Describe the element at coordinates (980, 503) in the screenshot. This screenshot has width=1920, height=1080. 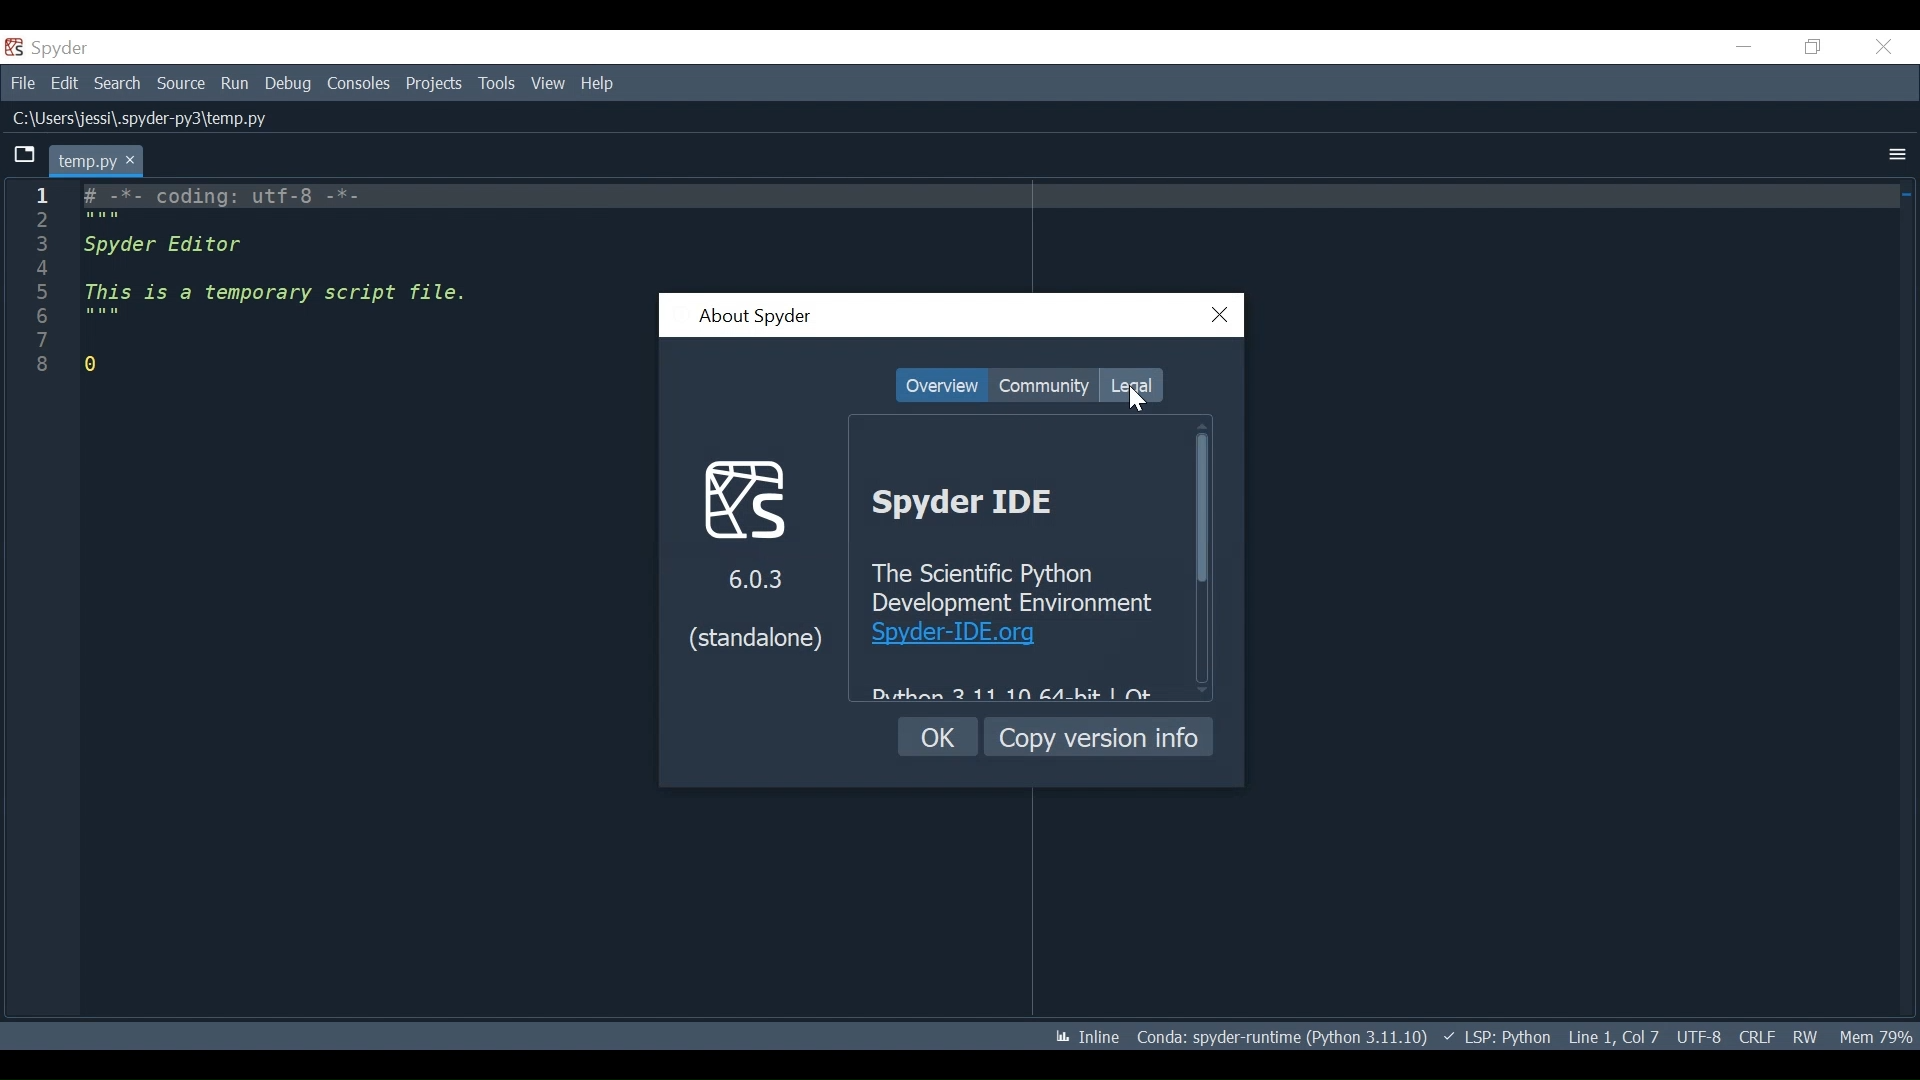
I see `Spyder Ide` at that location.